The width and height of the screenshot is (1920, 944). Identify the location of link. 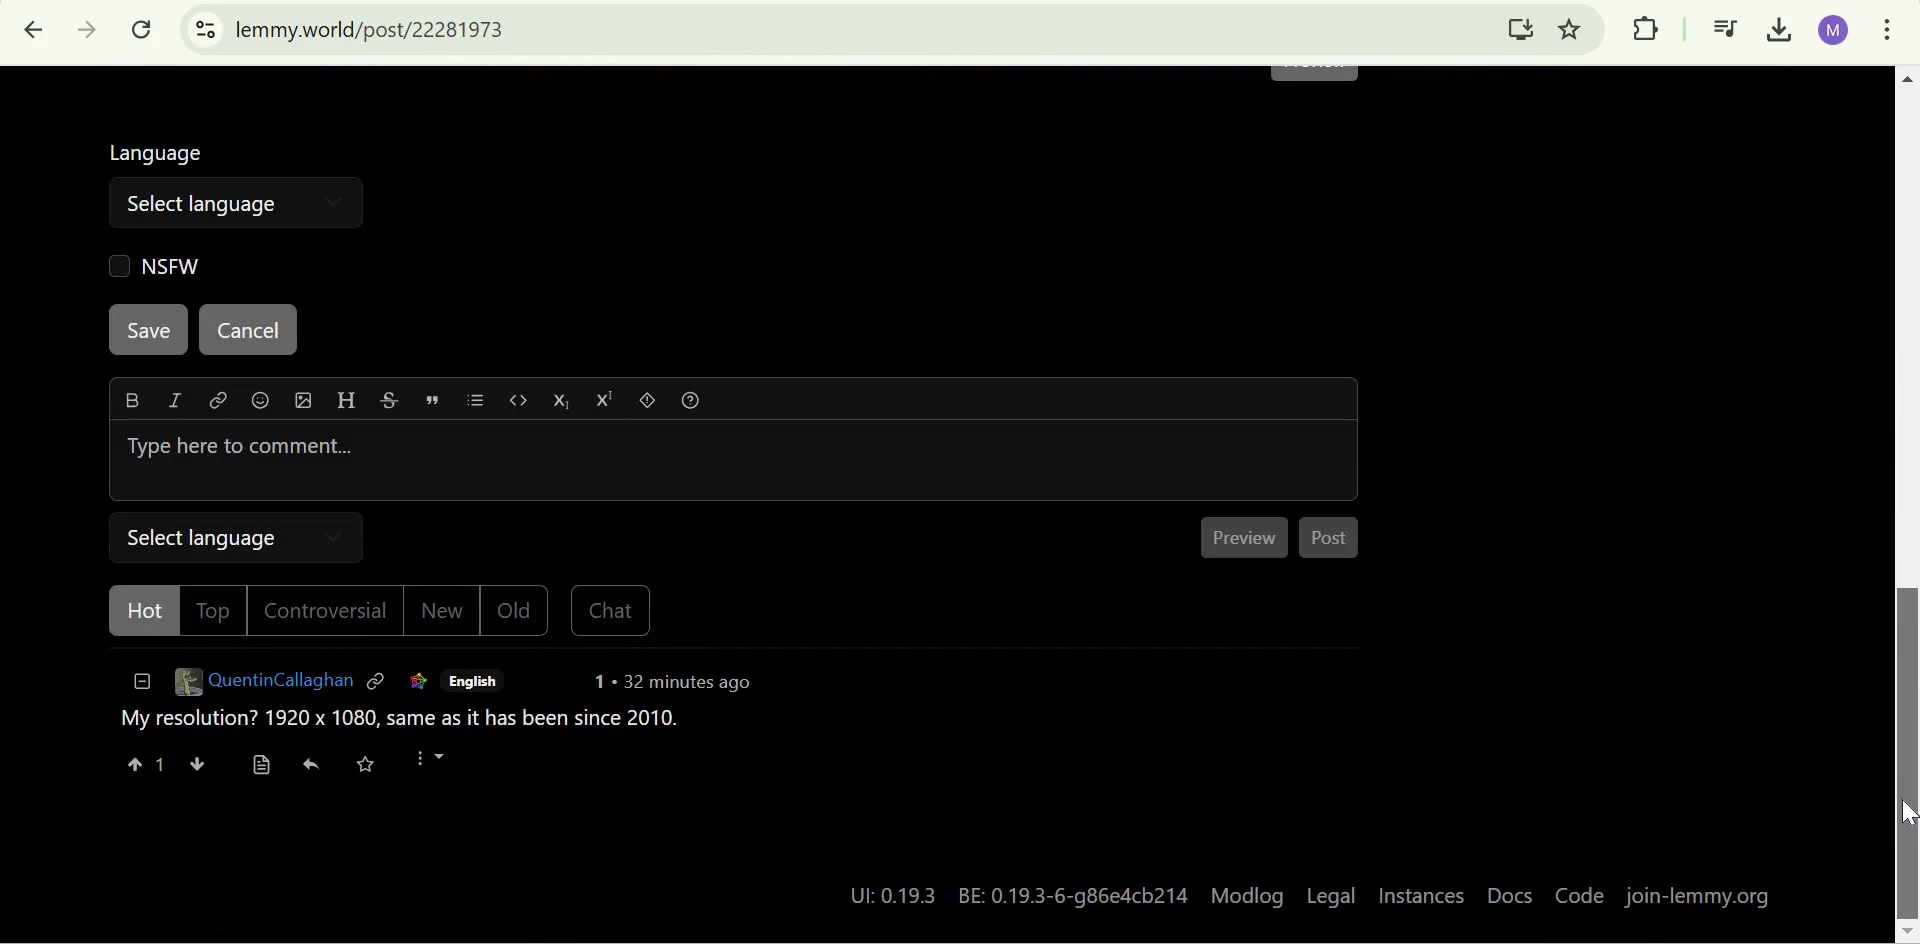
(216, 404).